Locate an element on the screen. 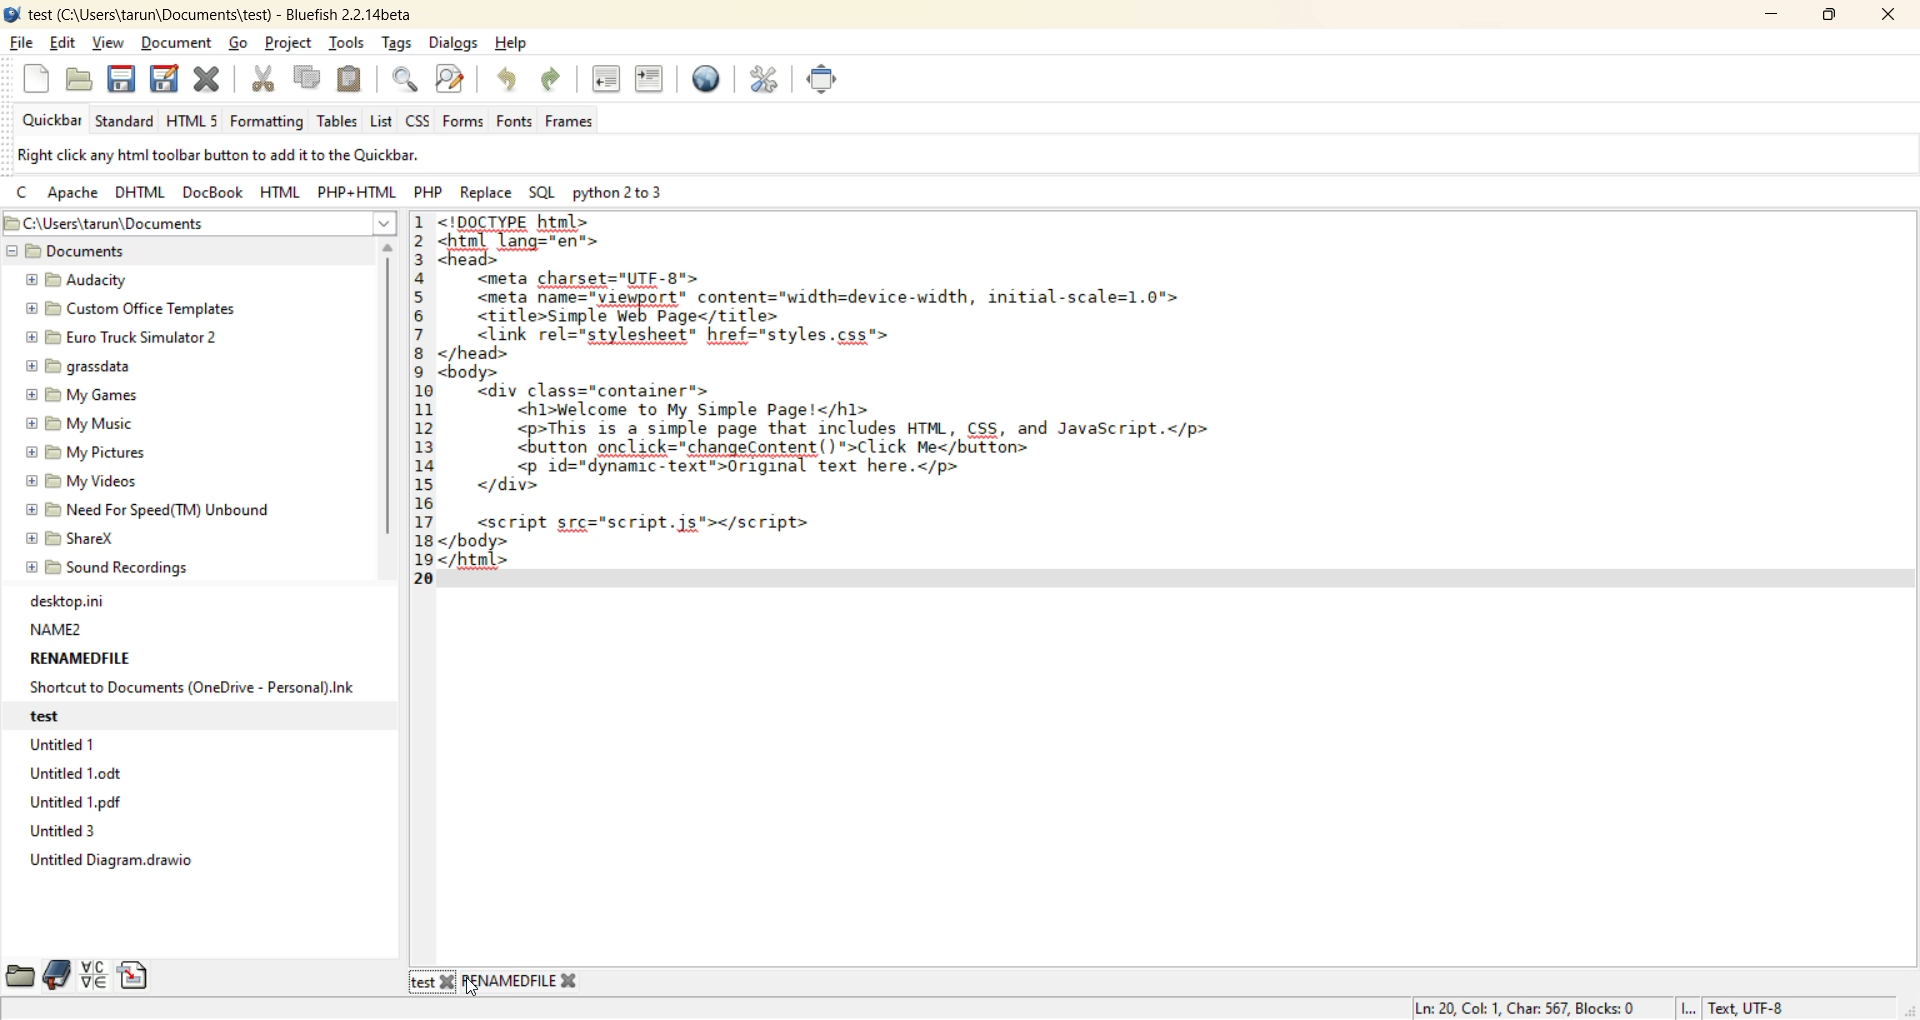  custom Office Templates is located at coordinates (133, 309).